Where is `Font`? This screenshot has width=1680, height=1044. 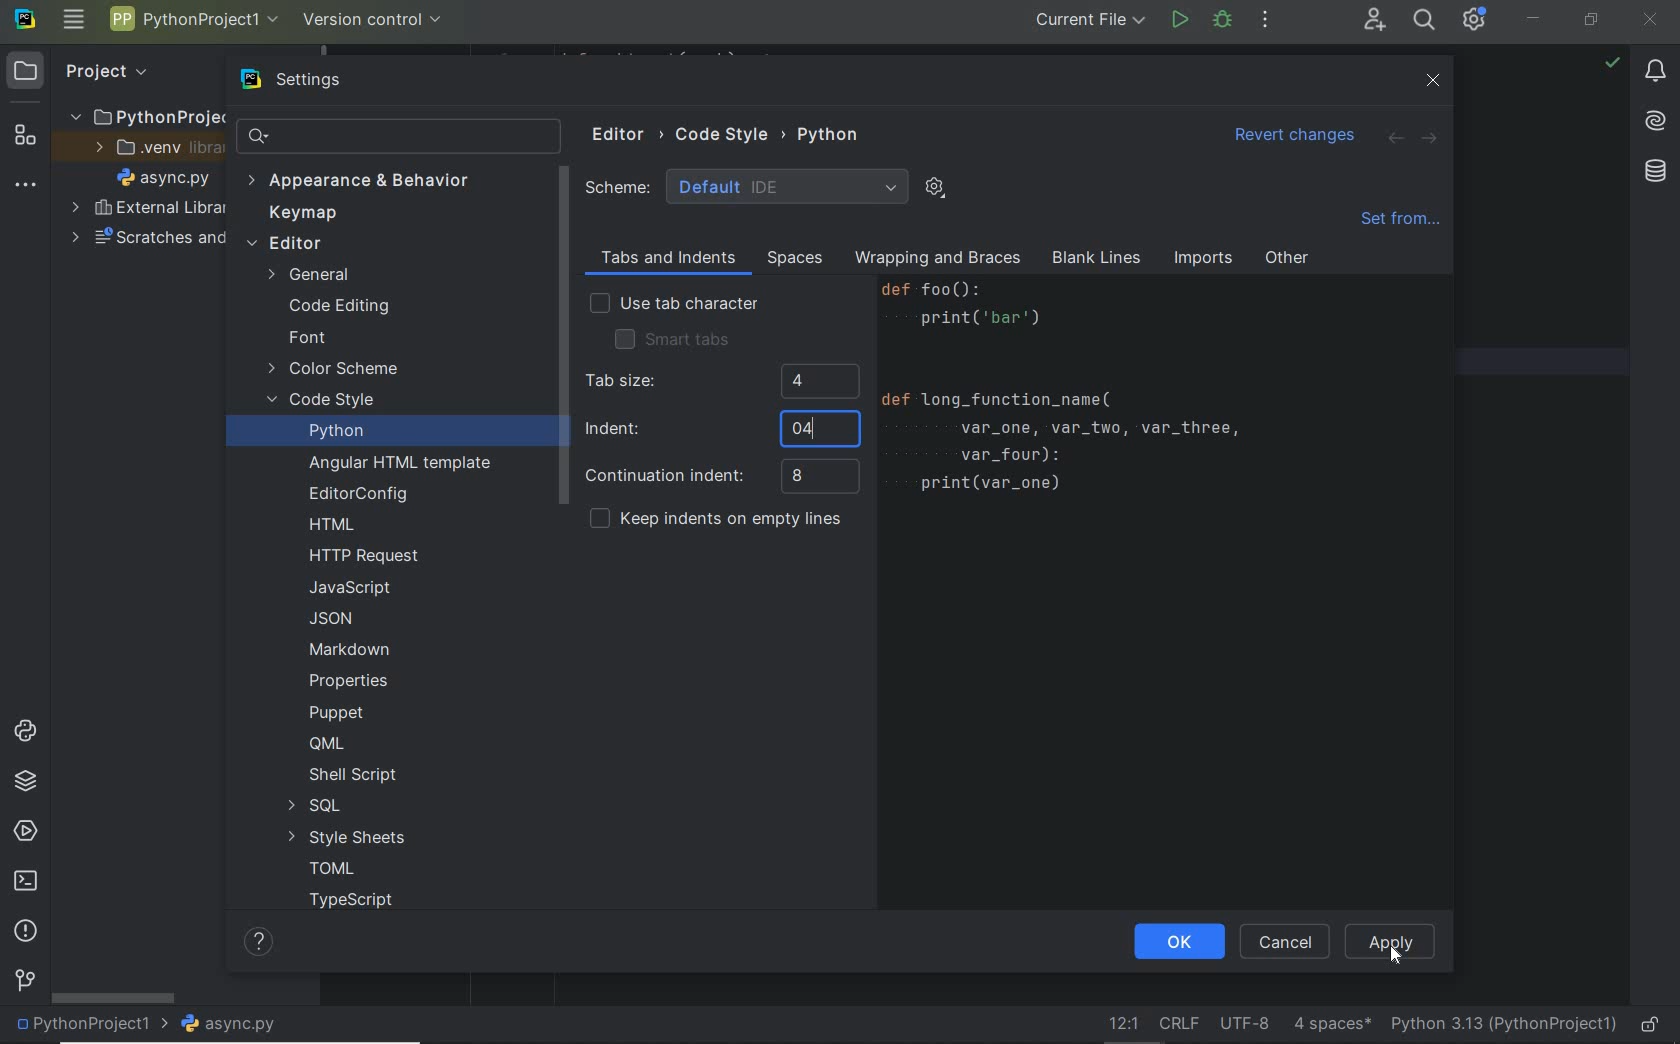
Font is located at coordinates (306, 338).